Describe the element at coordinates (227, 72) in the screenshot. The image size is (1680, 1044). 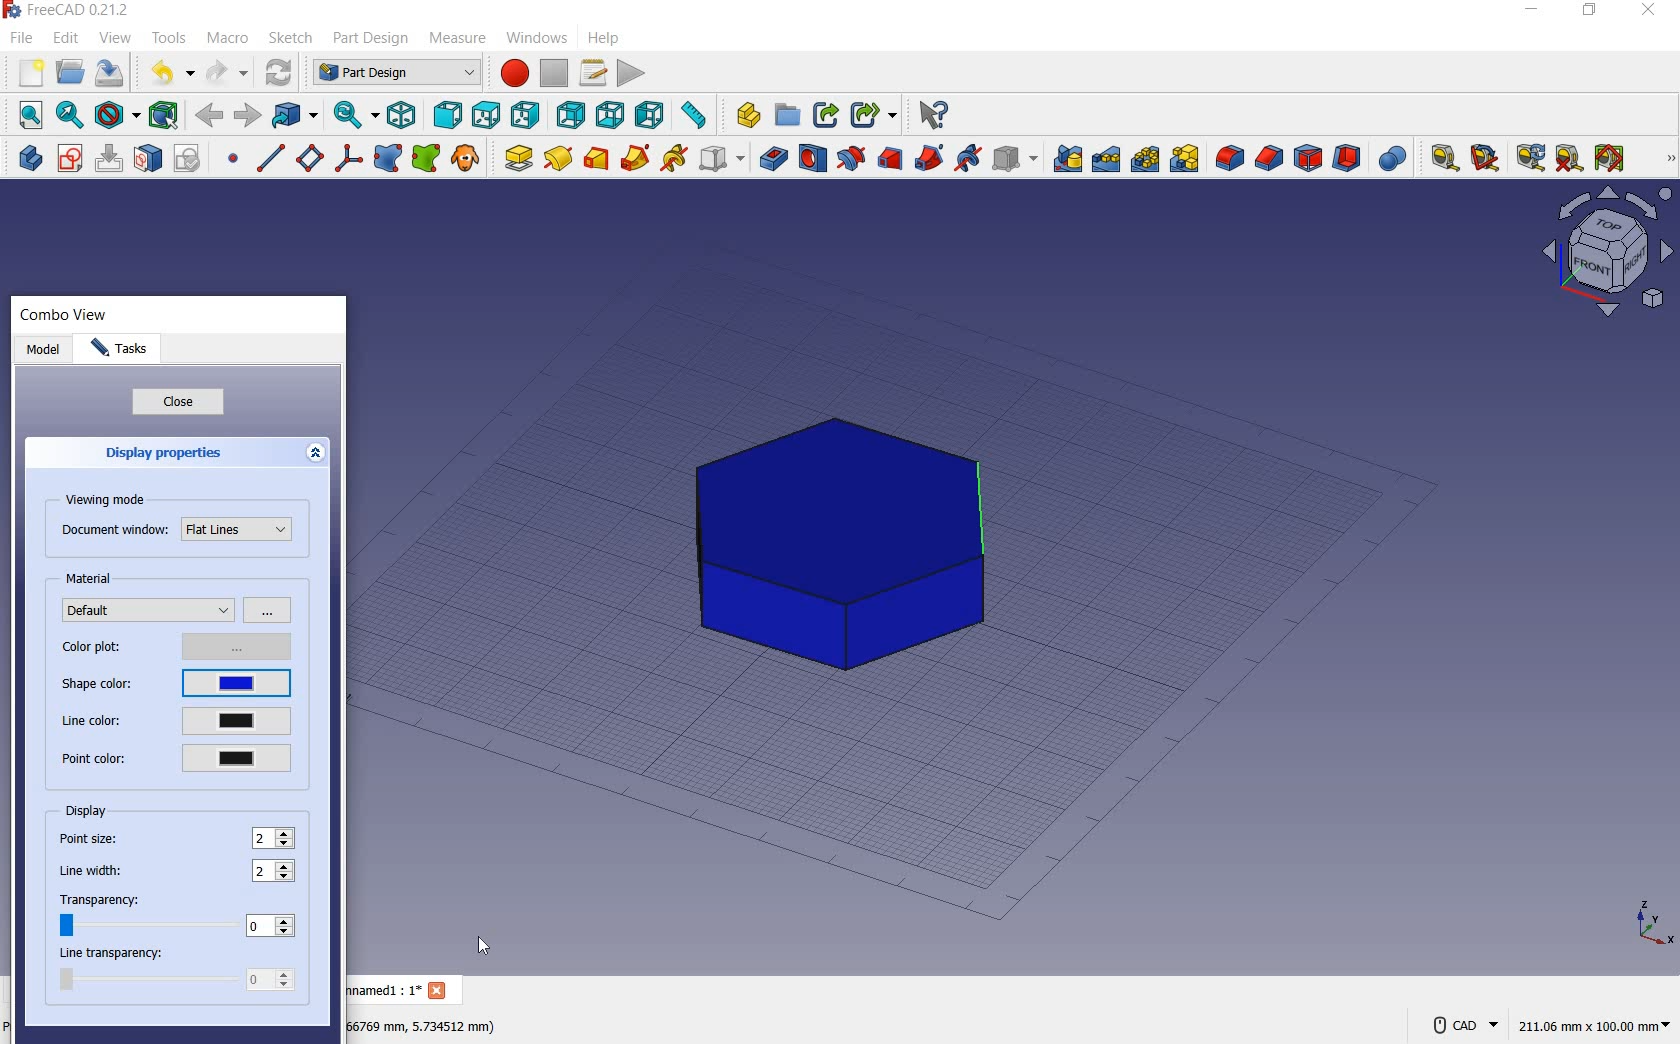
I see `redo` at that location.